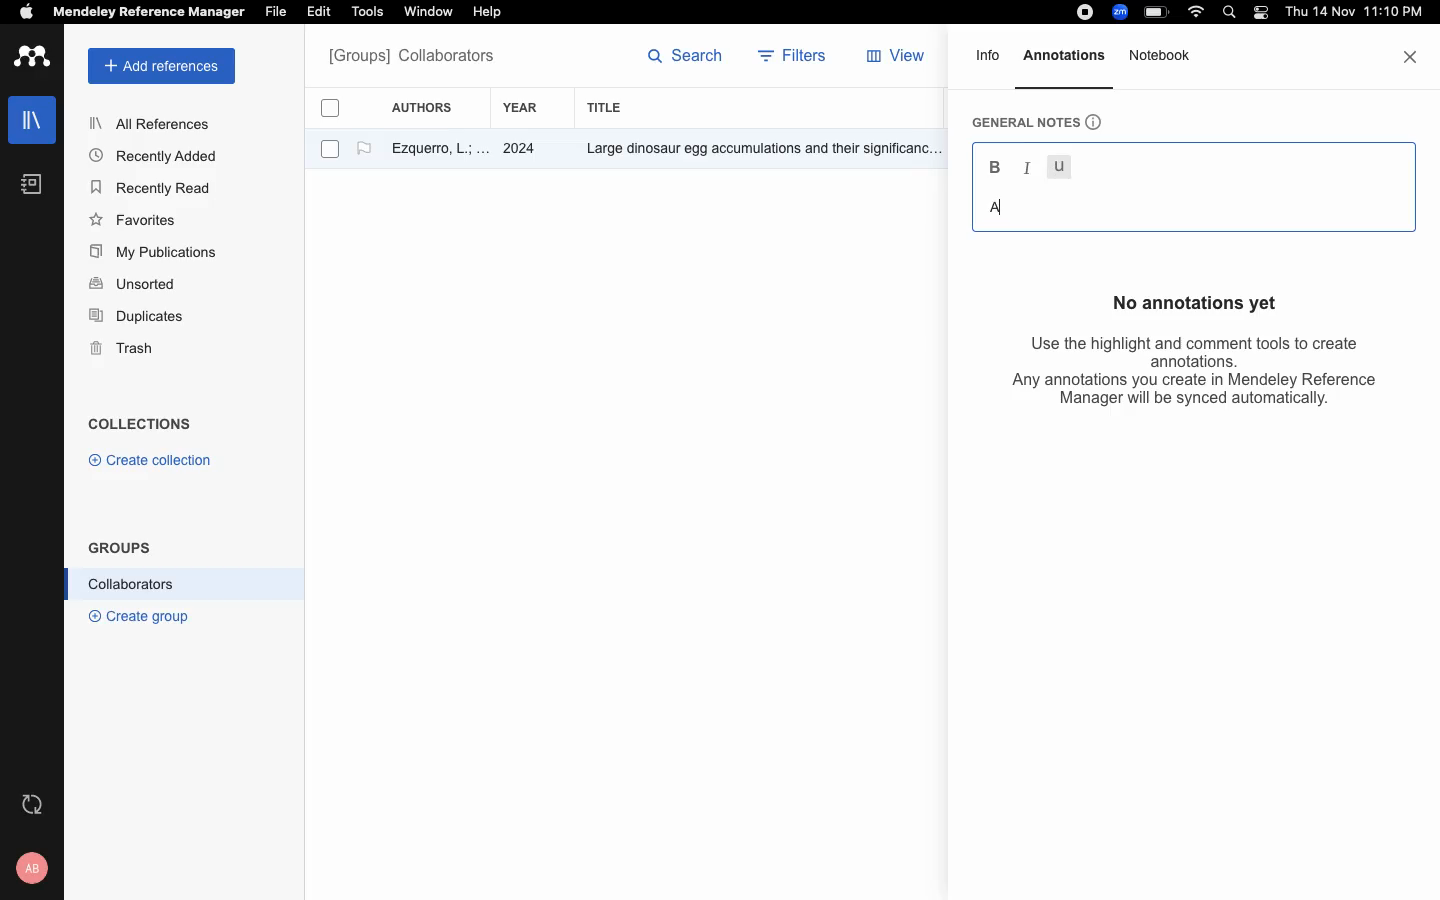 Image resolution: width=1440 pixels, height=900 pixels. What do you see at coordinates (151, 464) in the screenshot?
I see `© Create collection` at bounding box center [151, 464].